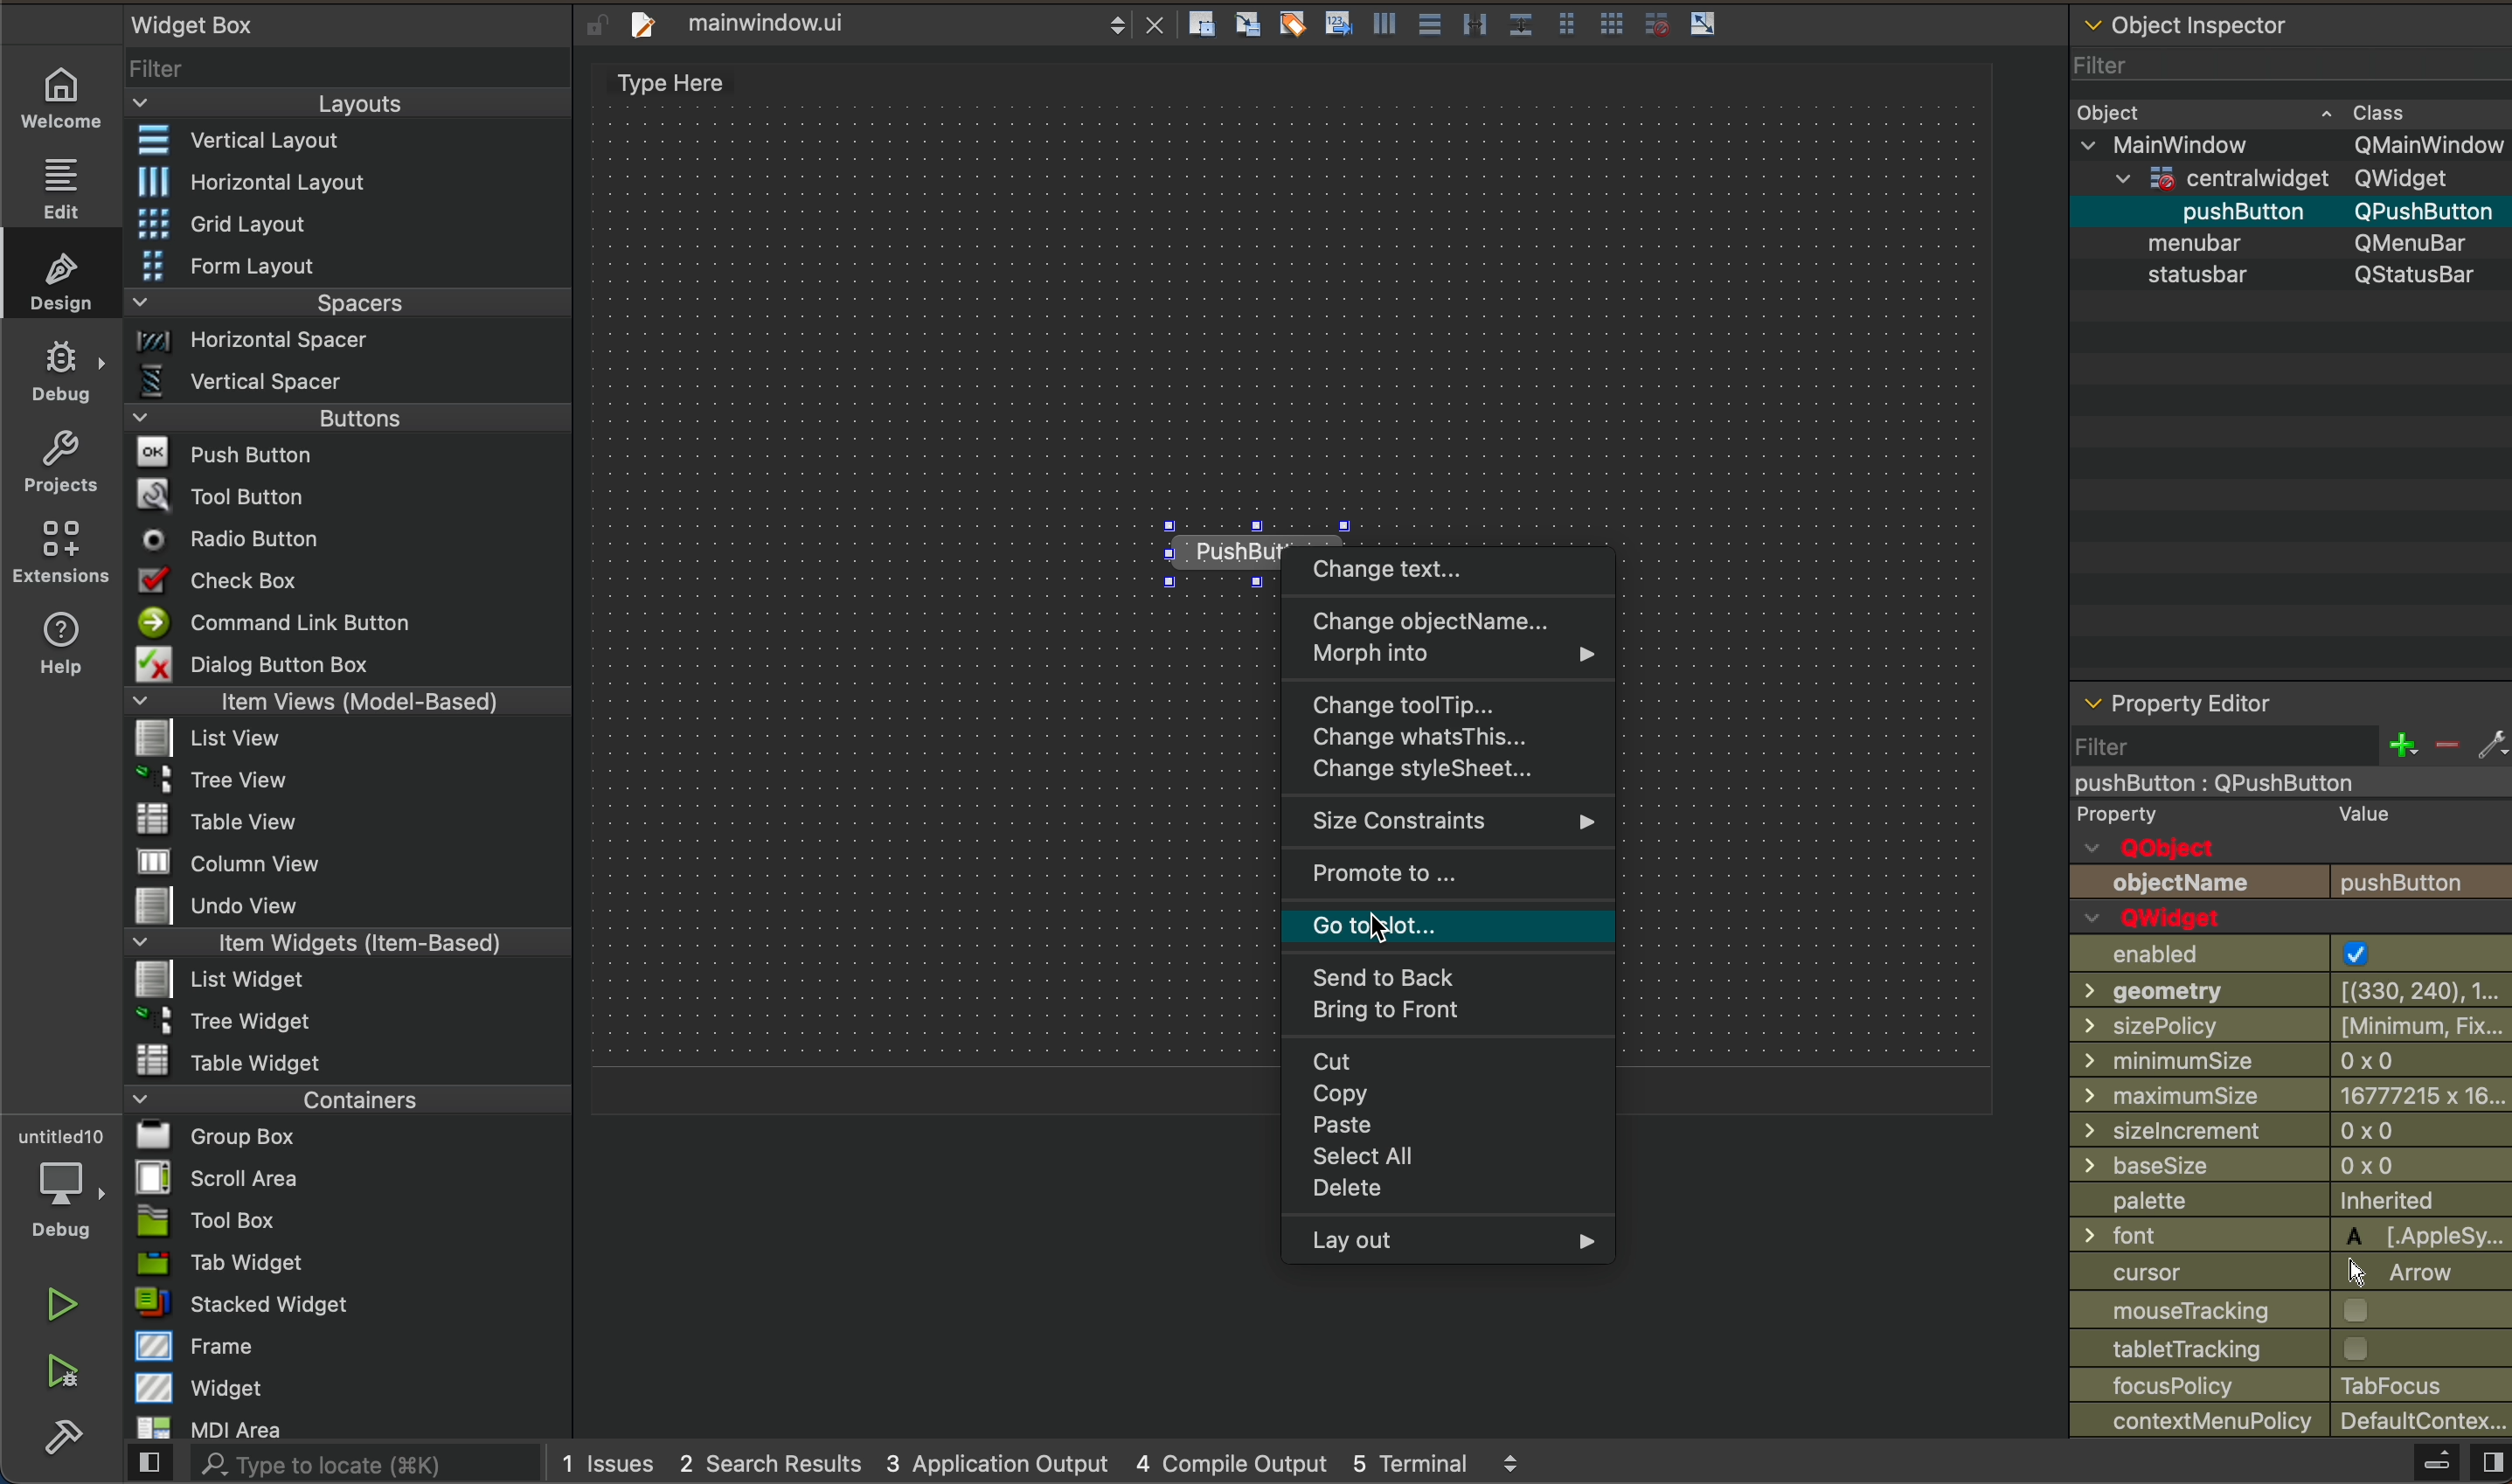 The image size is (2512, 1484). Describe the element at coordinates (59, 650) in the screenshot. I see `help` at that location.